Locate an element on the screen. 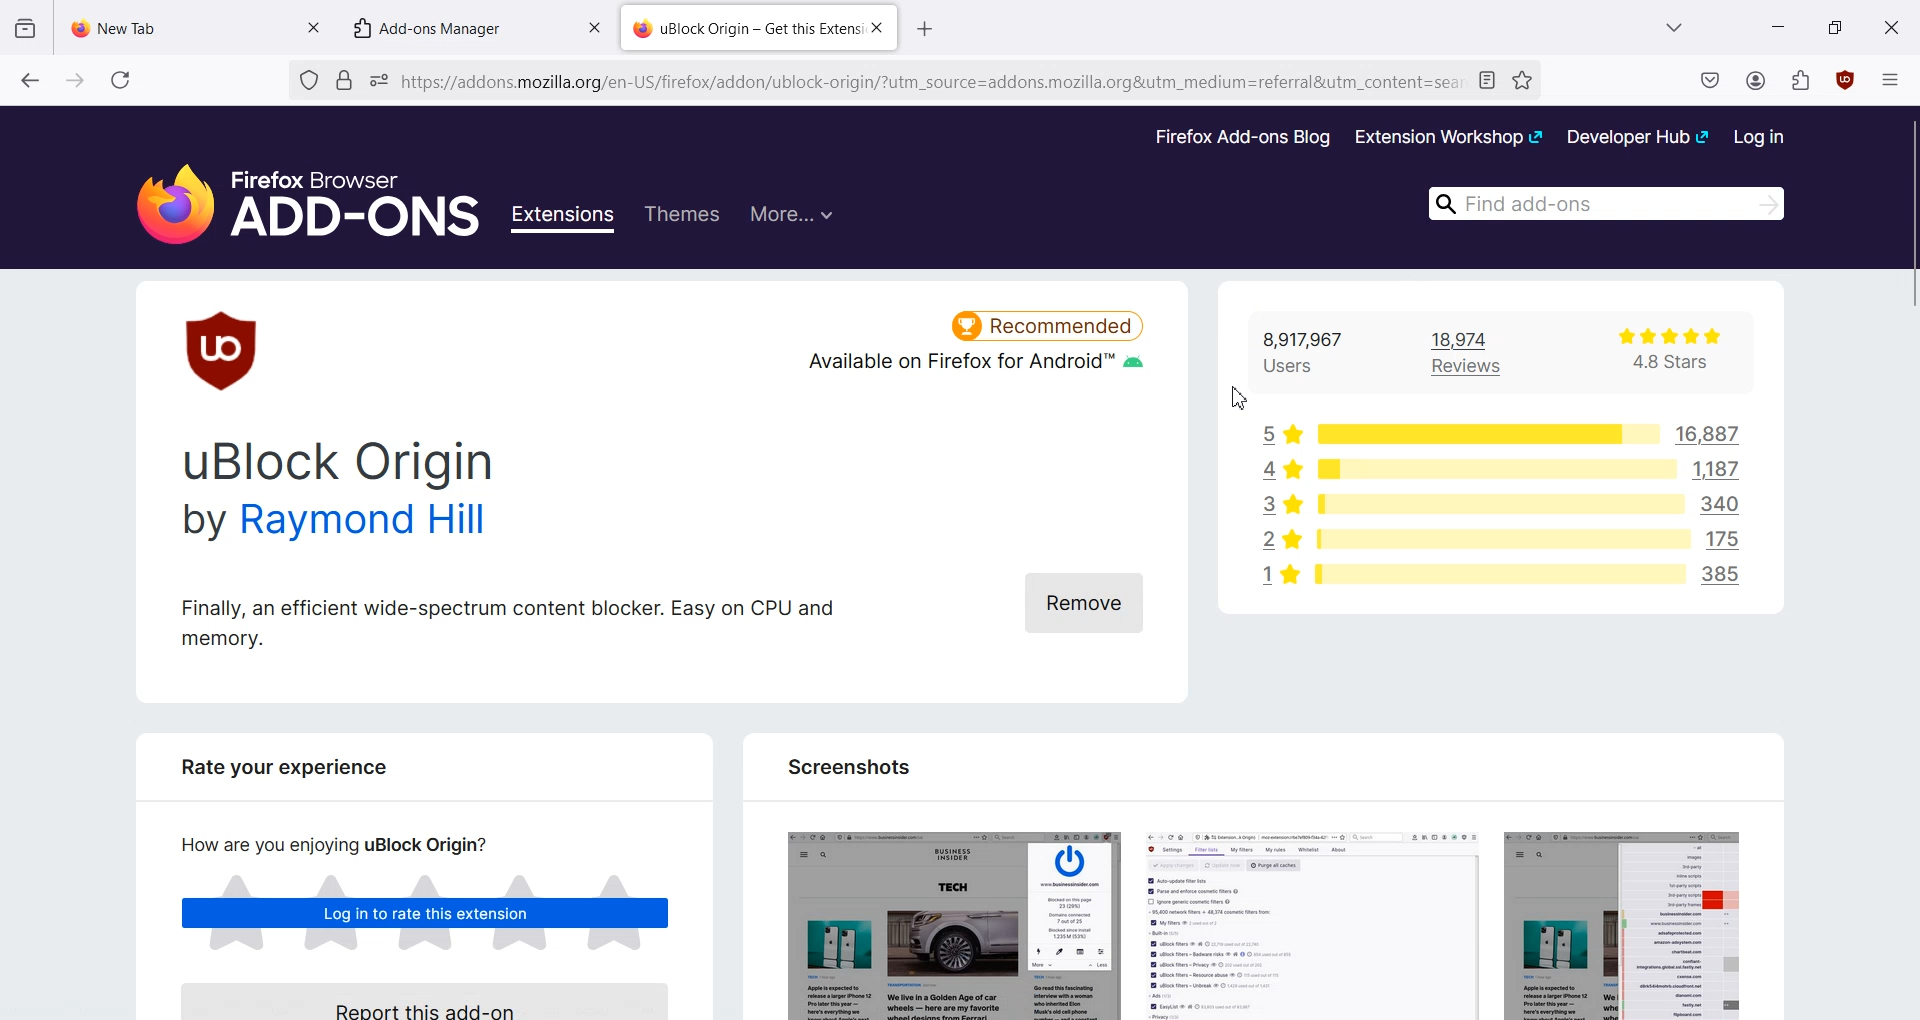 The image size is (1920, 1020). Open Application Menu is located at coordinates (1892, 75).